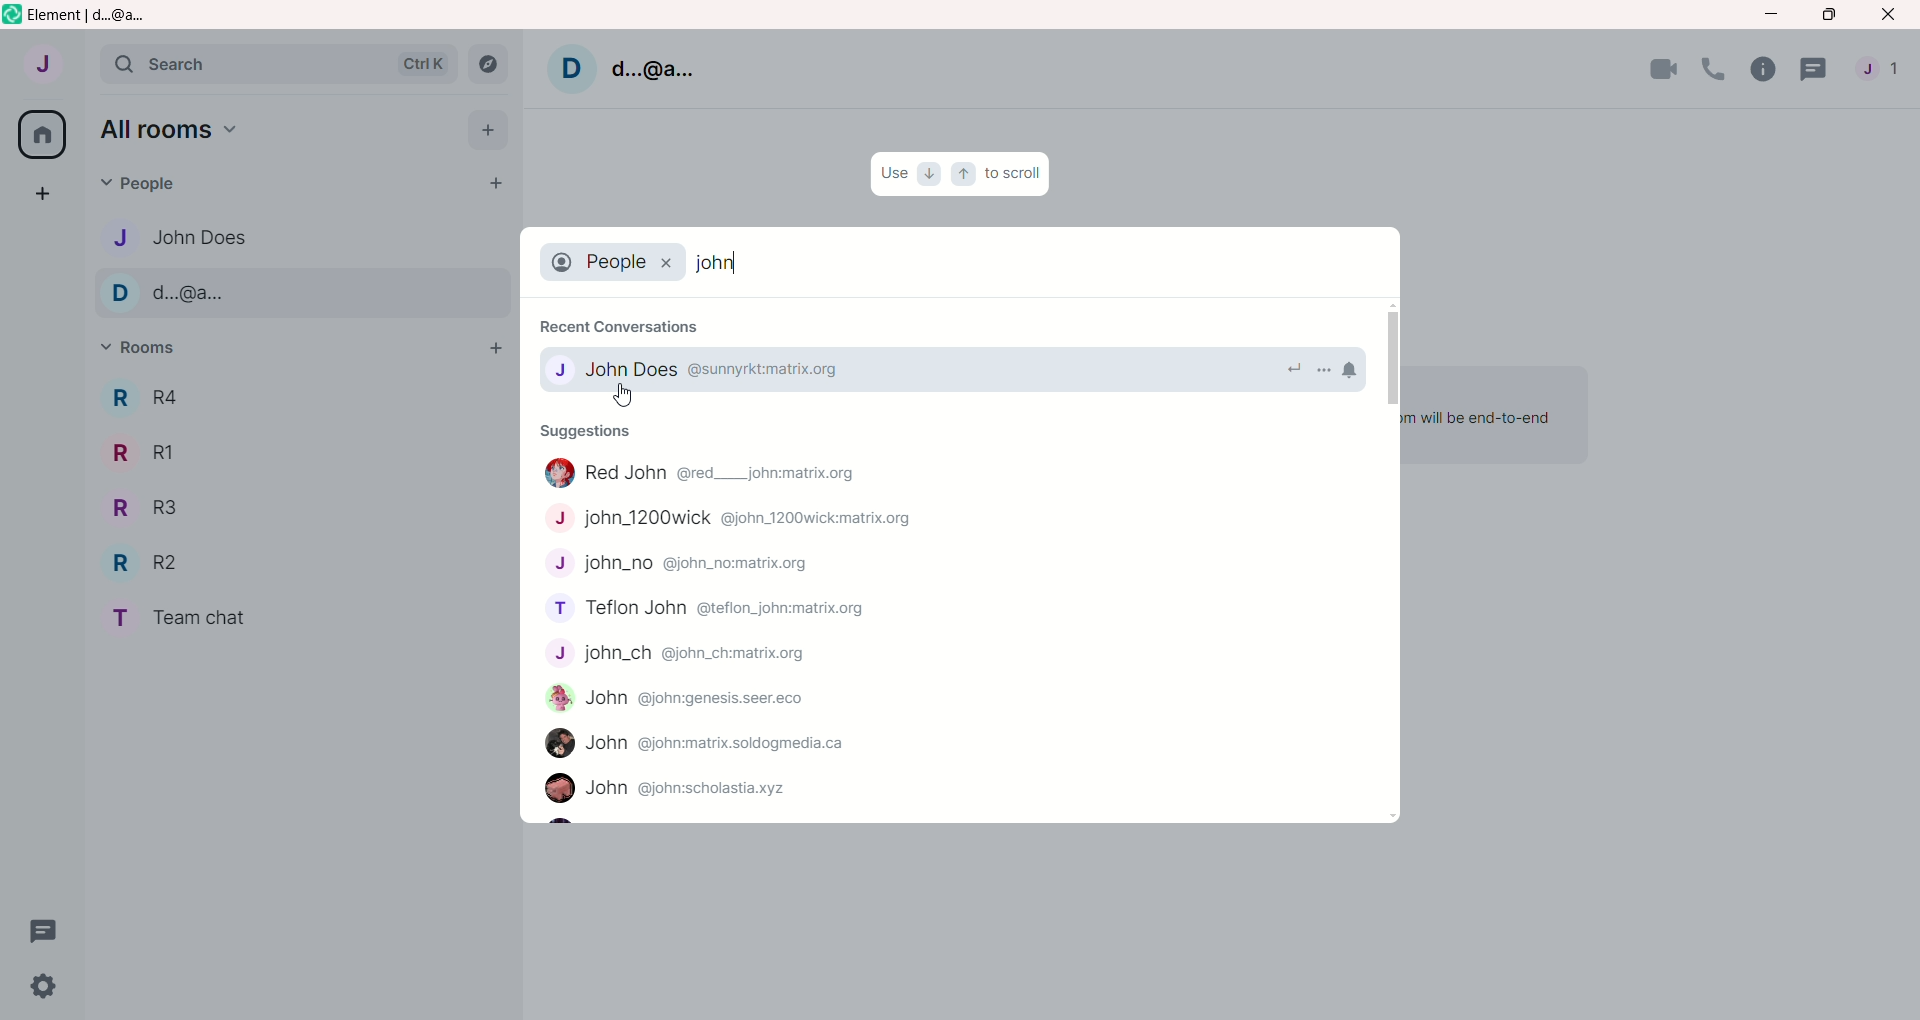 The width and height of the screenshot is (1920, 1020). Describe the element at coordinates (146, 350) in the screenshot. I see `rooms` at that location.